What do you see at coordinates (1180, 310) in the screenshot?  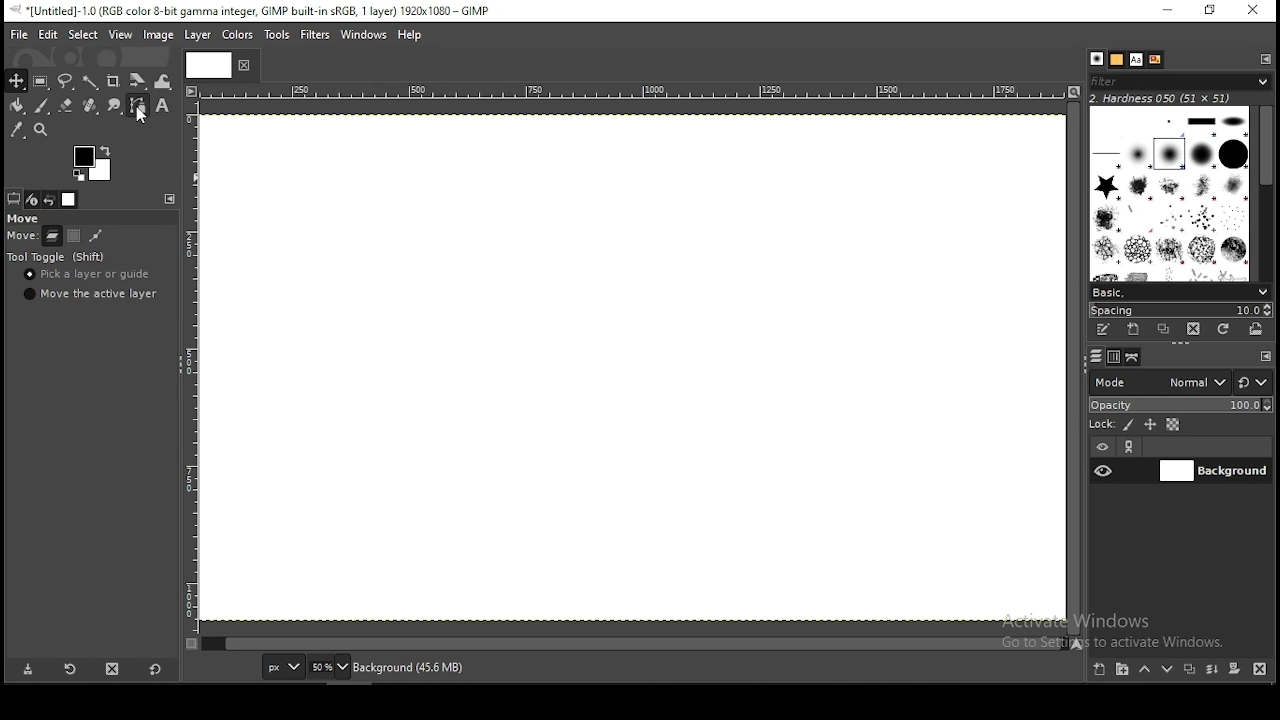 I see `spacing` at bounding box center [1180, 310].